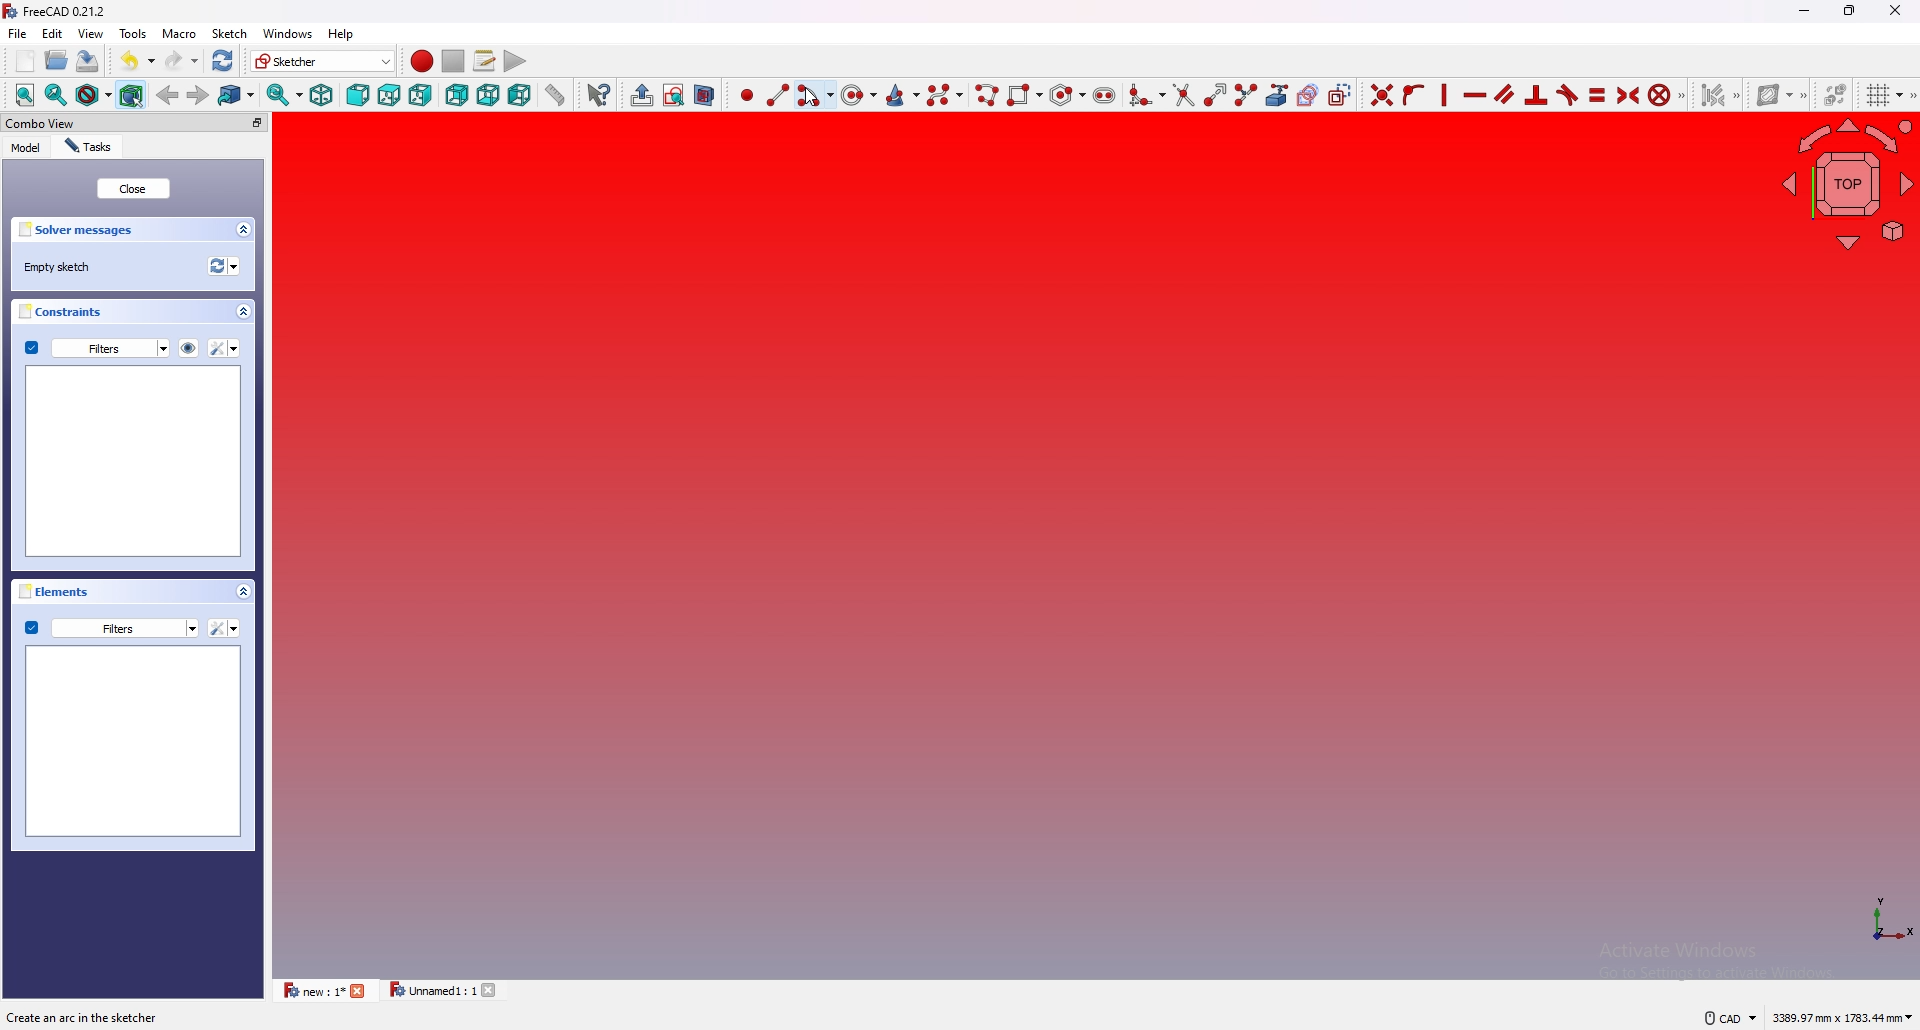 Image resolution: width=1920 pixels, height=1030 pixels. I want to click on open, so click(57, 60).